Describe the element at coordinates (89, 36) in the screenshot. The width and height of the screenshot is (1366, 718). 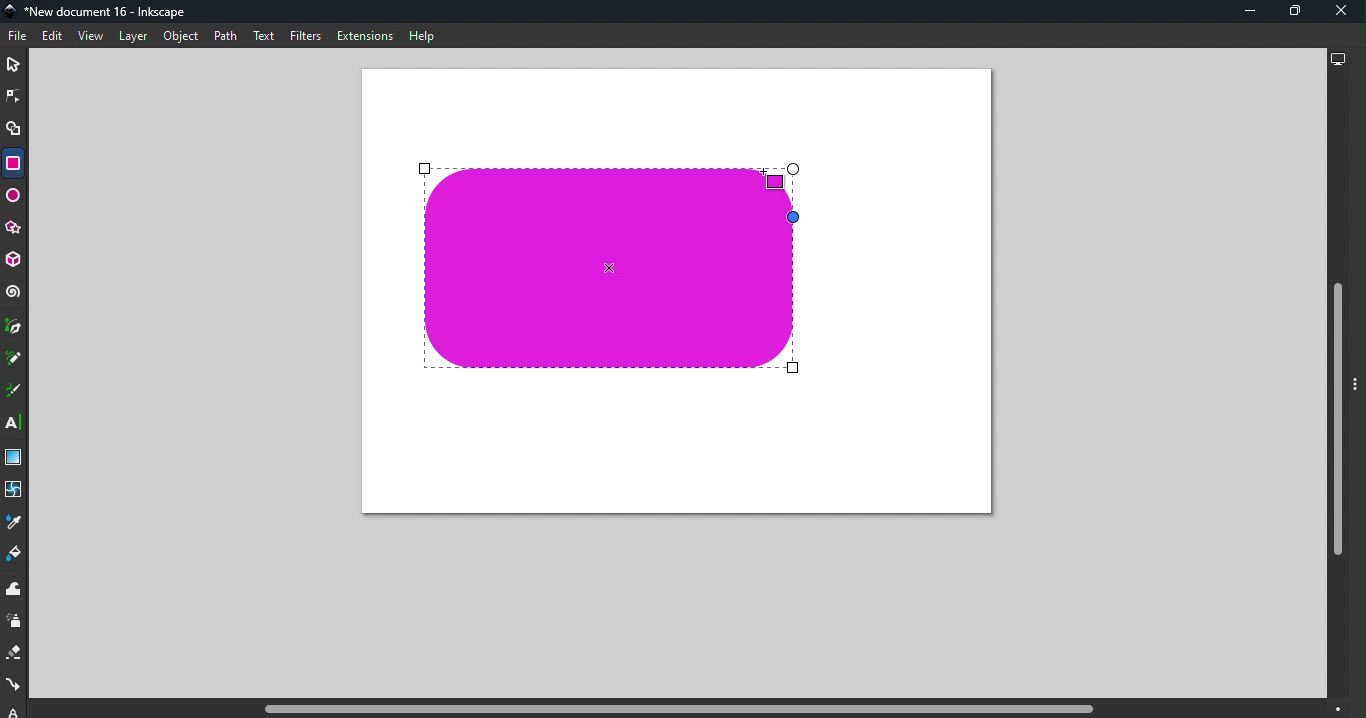
I see `View` at that location.